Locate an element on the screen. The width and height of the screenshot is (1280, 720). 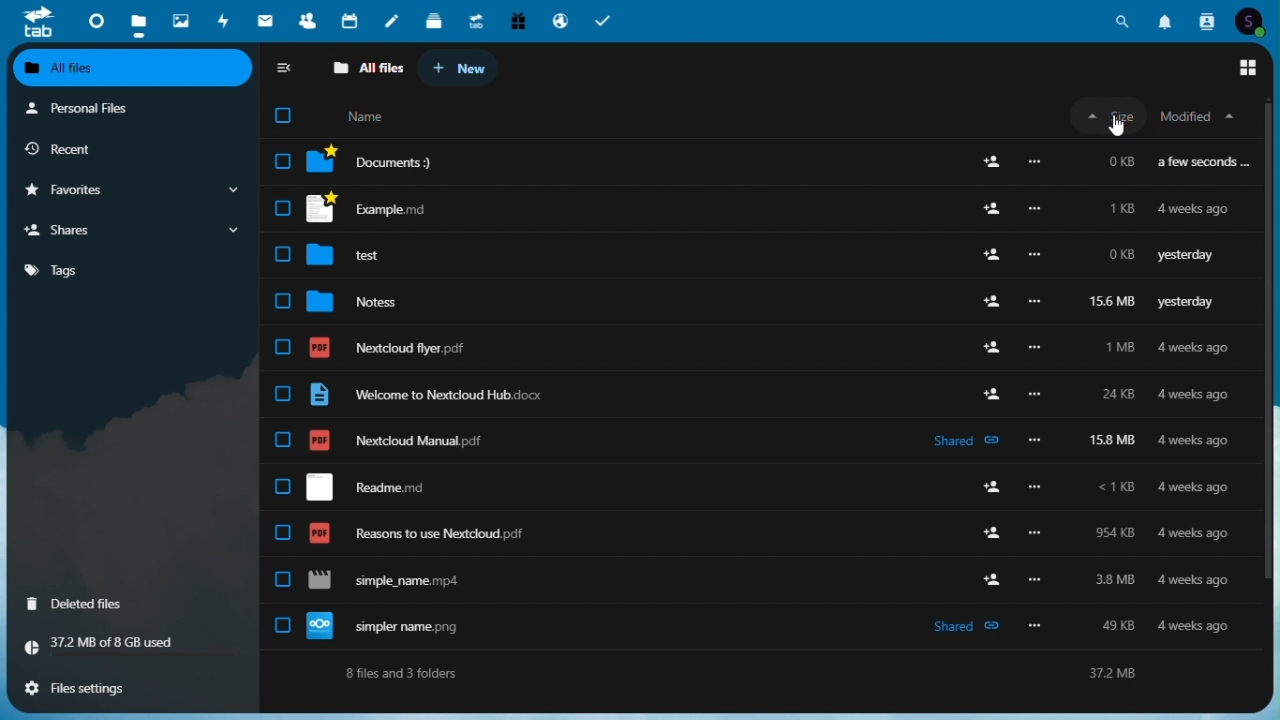
Organised by name is located at coordinates (371, 117).